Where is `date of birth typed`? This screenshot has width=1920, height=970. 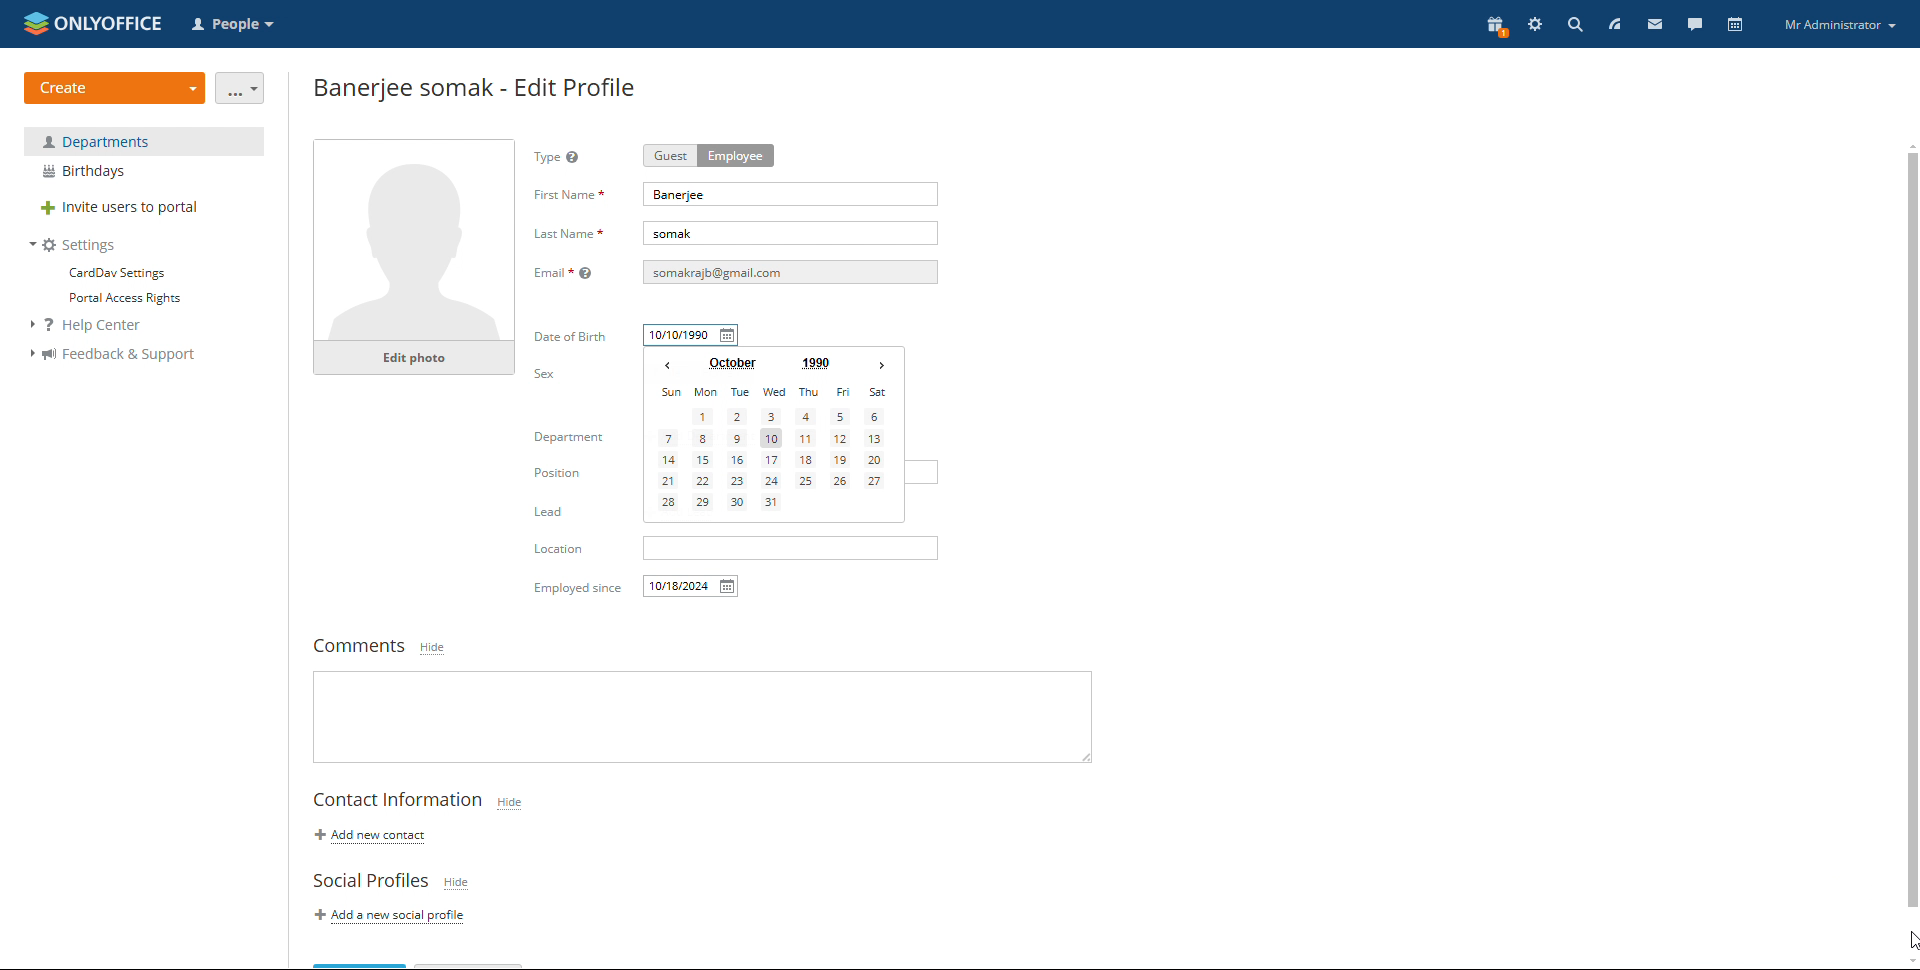
date of birth typed is located at coordinates (678, 336).